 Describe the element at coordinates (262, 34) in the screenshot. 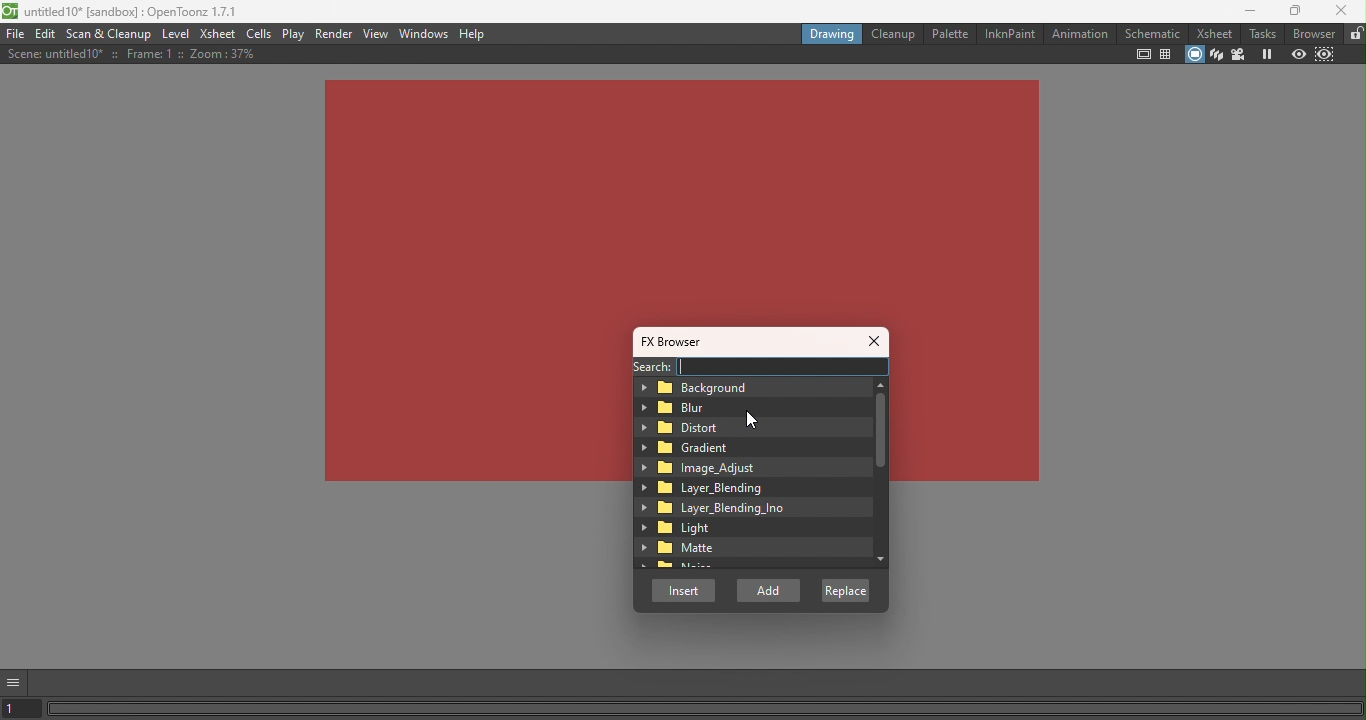

I see `Cells` at that location.